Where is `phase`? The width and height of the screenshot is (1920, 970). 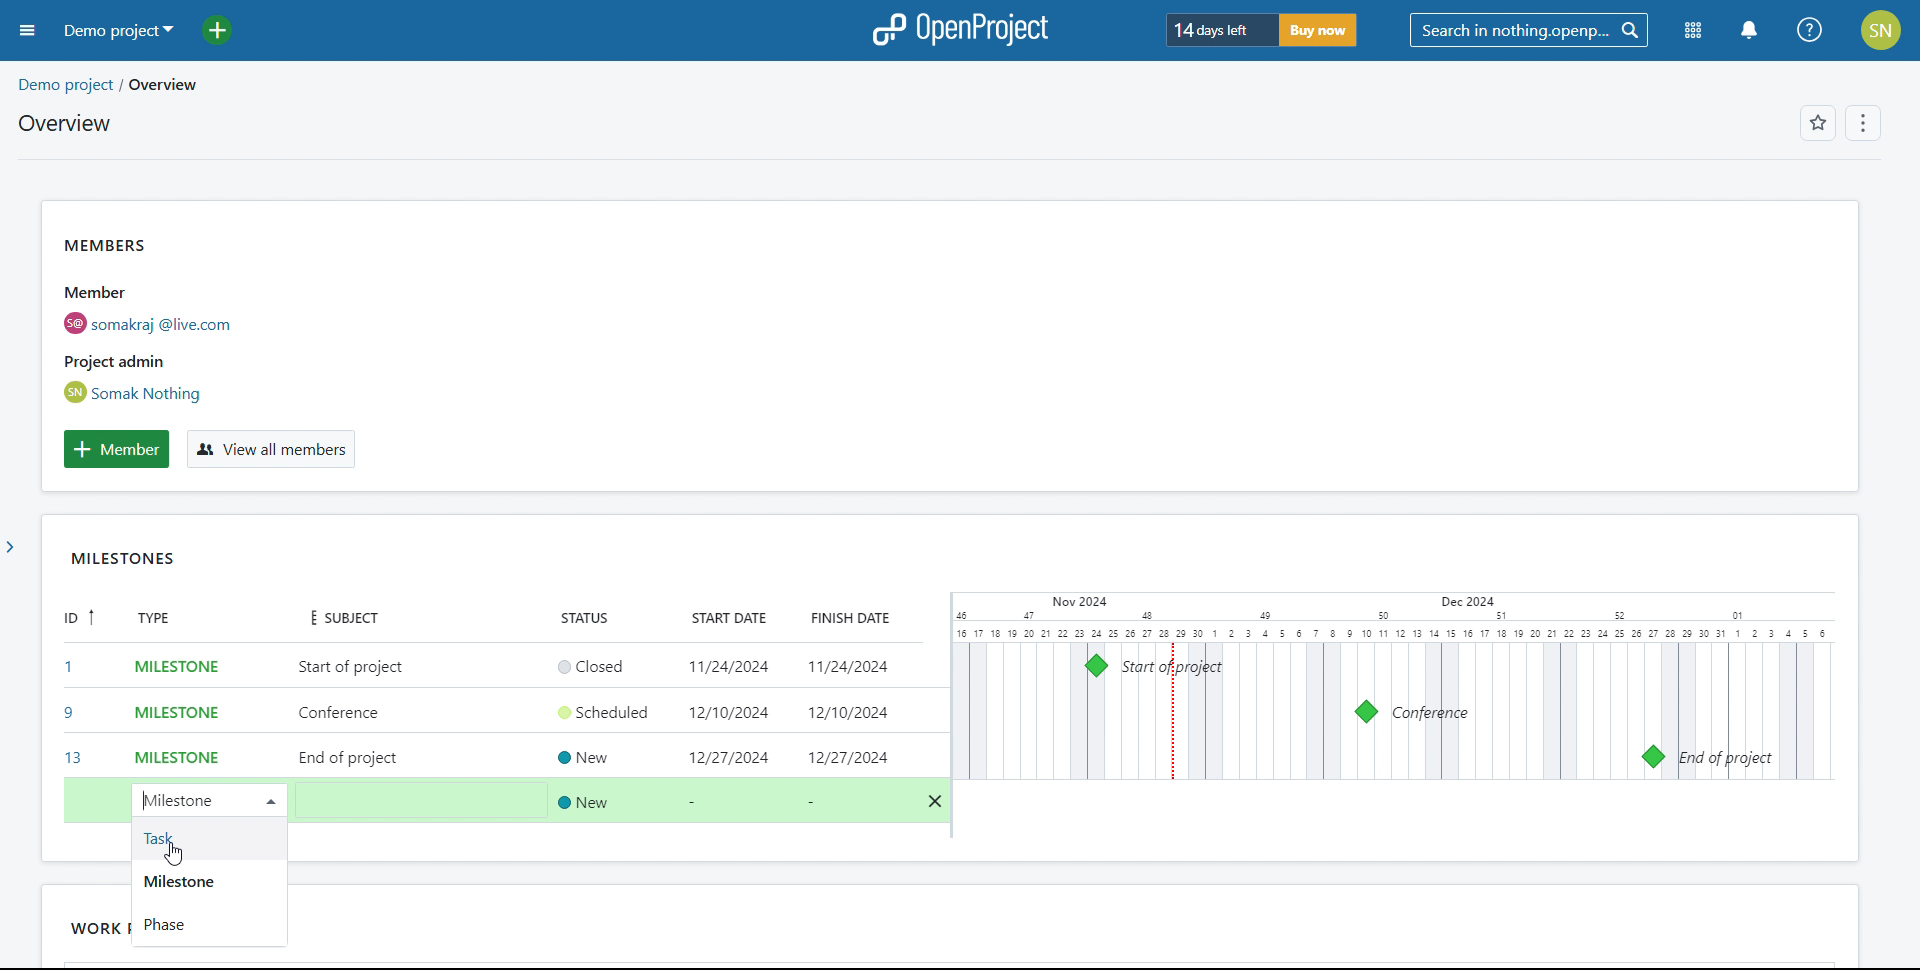
phase is located at coordinates (208, 924).